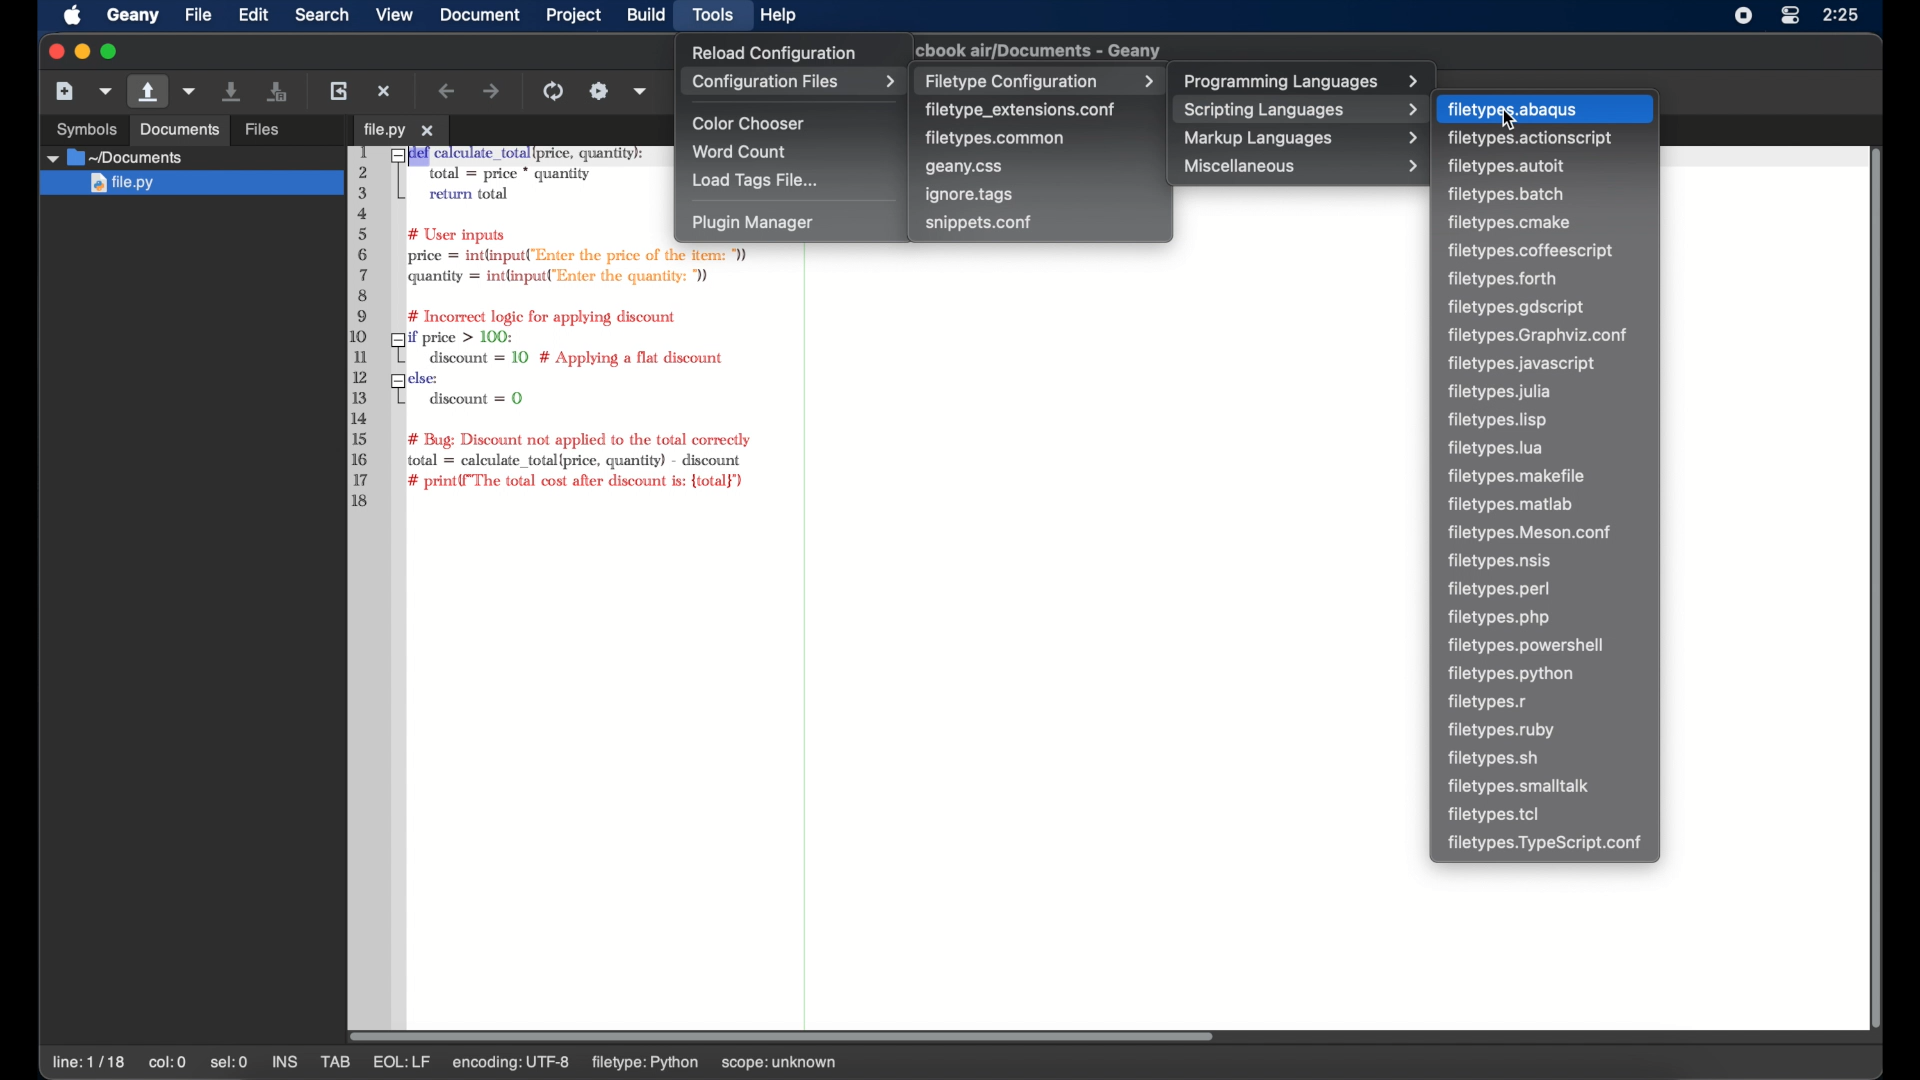 The image size is (1920, 1080). What do you see at coordinates (233, 90) in the screenshot?
I see `save current file` at bounding box center [233, 90].